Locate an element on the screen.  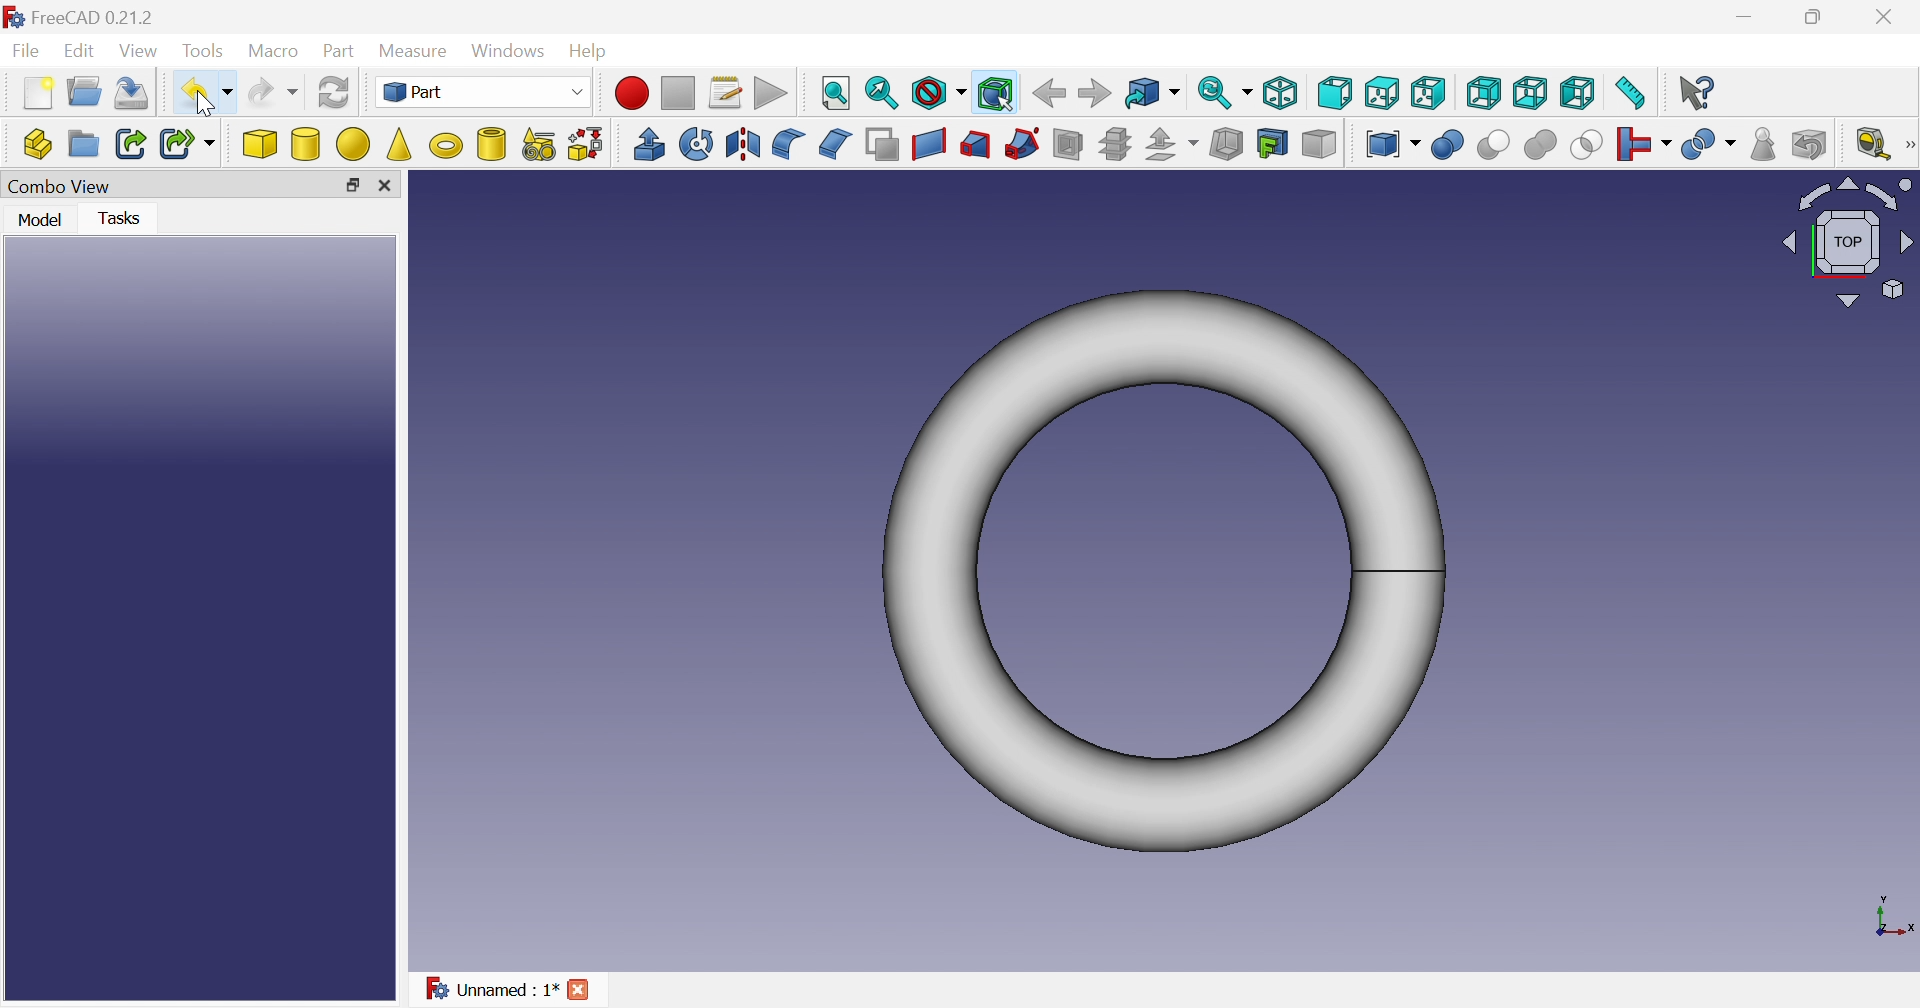
Create part is located at coordinates (36, 143).